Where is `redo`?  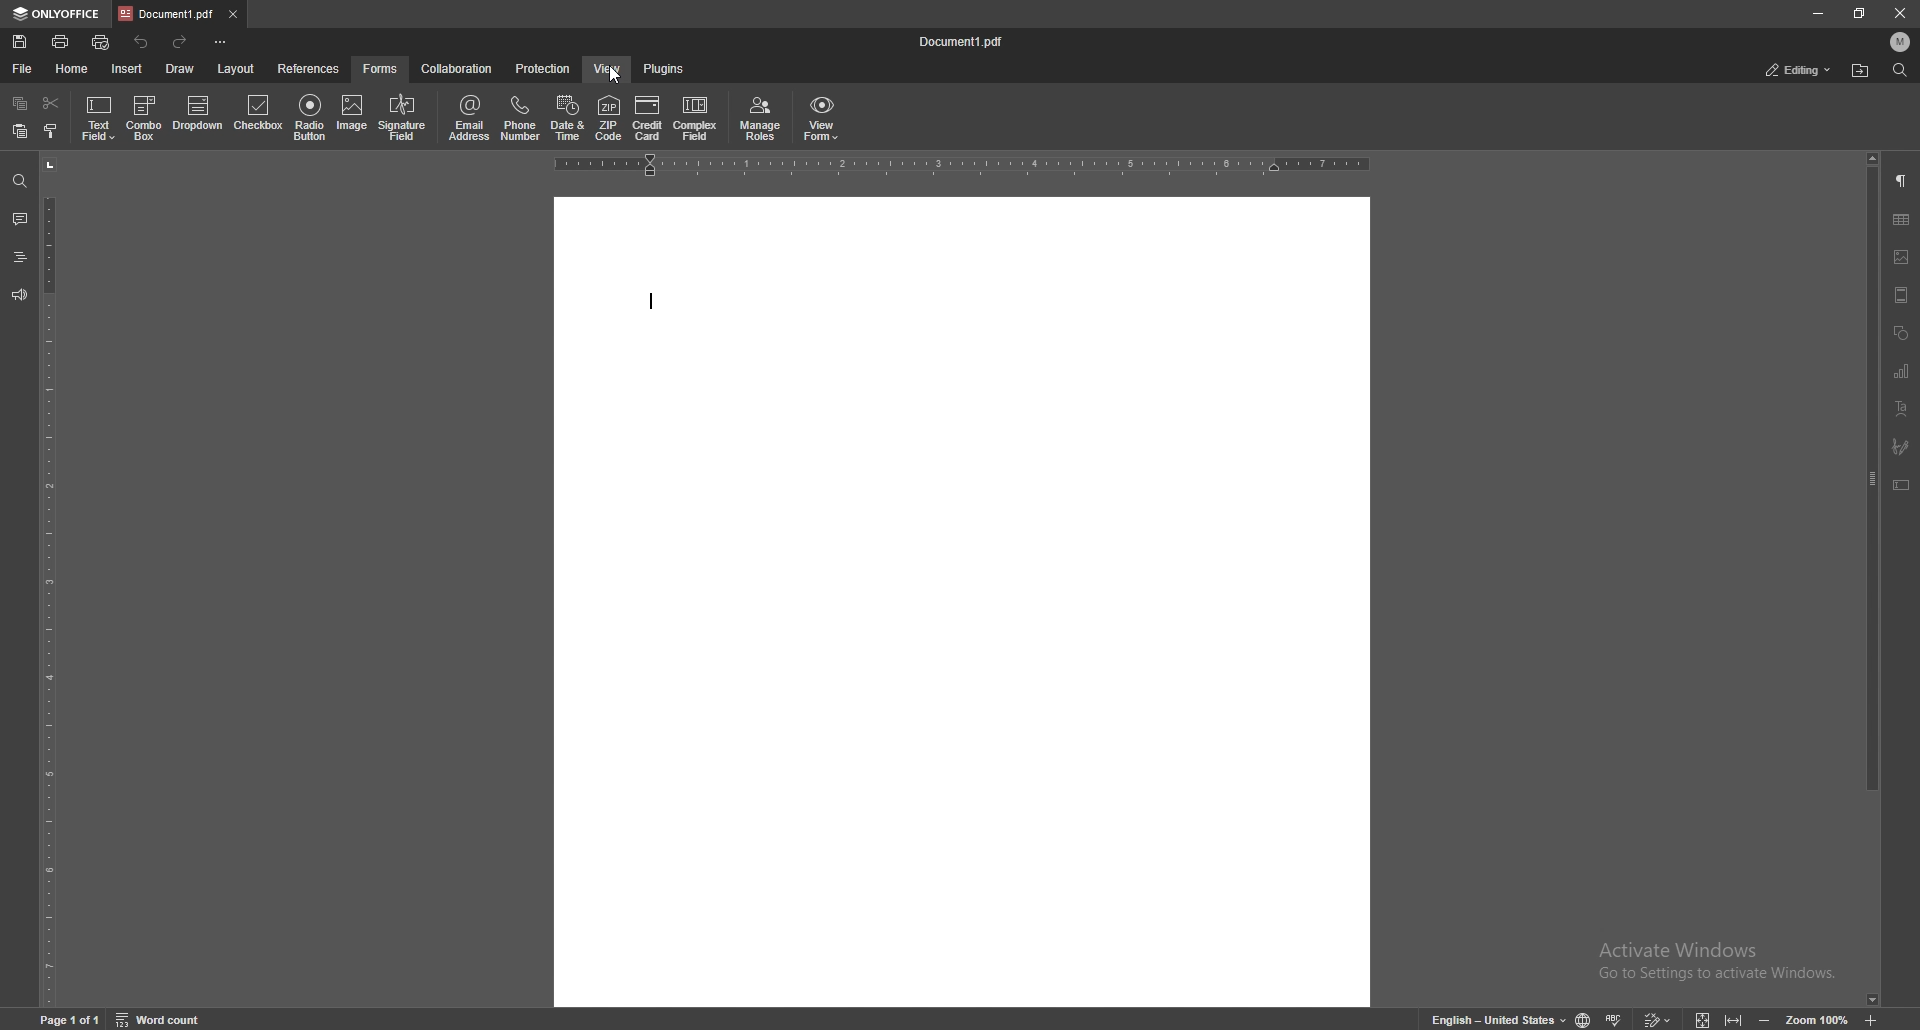 redo is located at coordinates (182, 43).